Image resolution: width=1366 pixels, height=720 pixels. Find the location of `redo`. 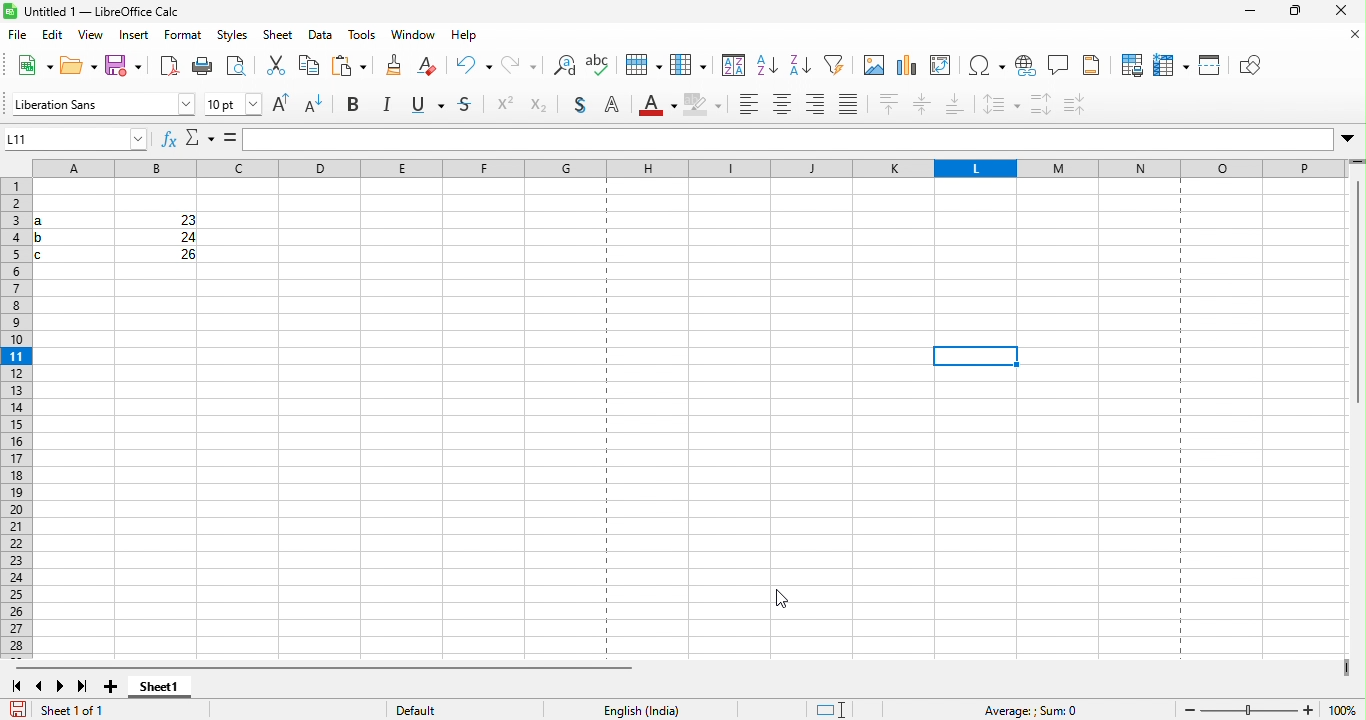

redo is located at coordinates (477, 66).